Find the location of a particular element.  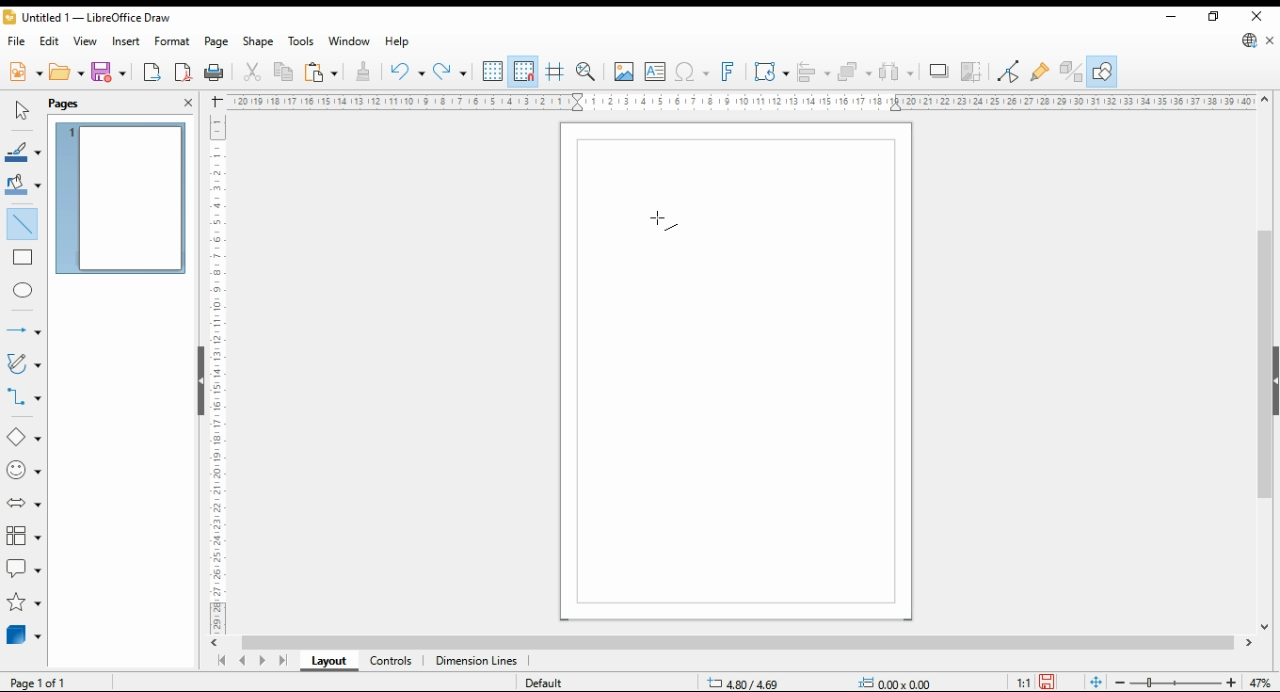

window is located at coordinates (350, 43).